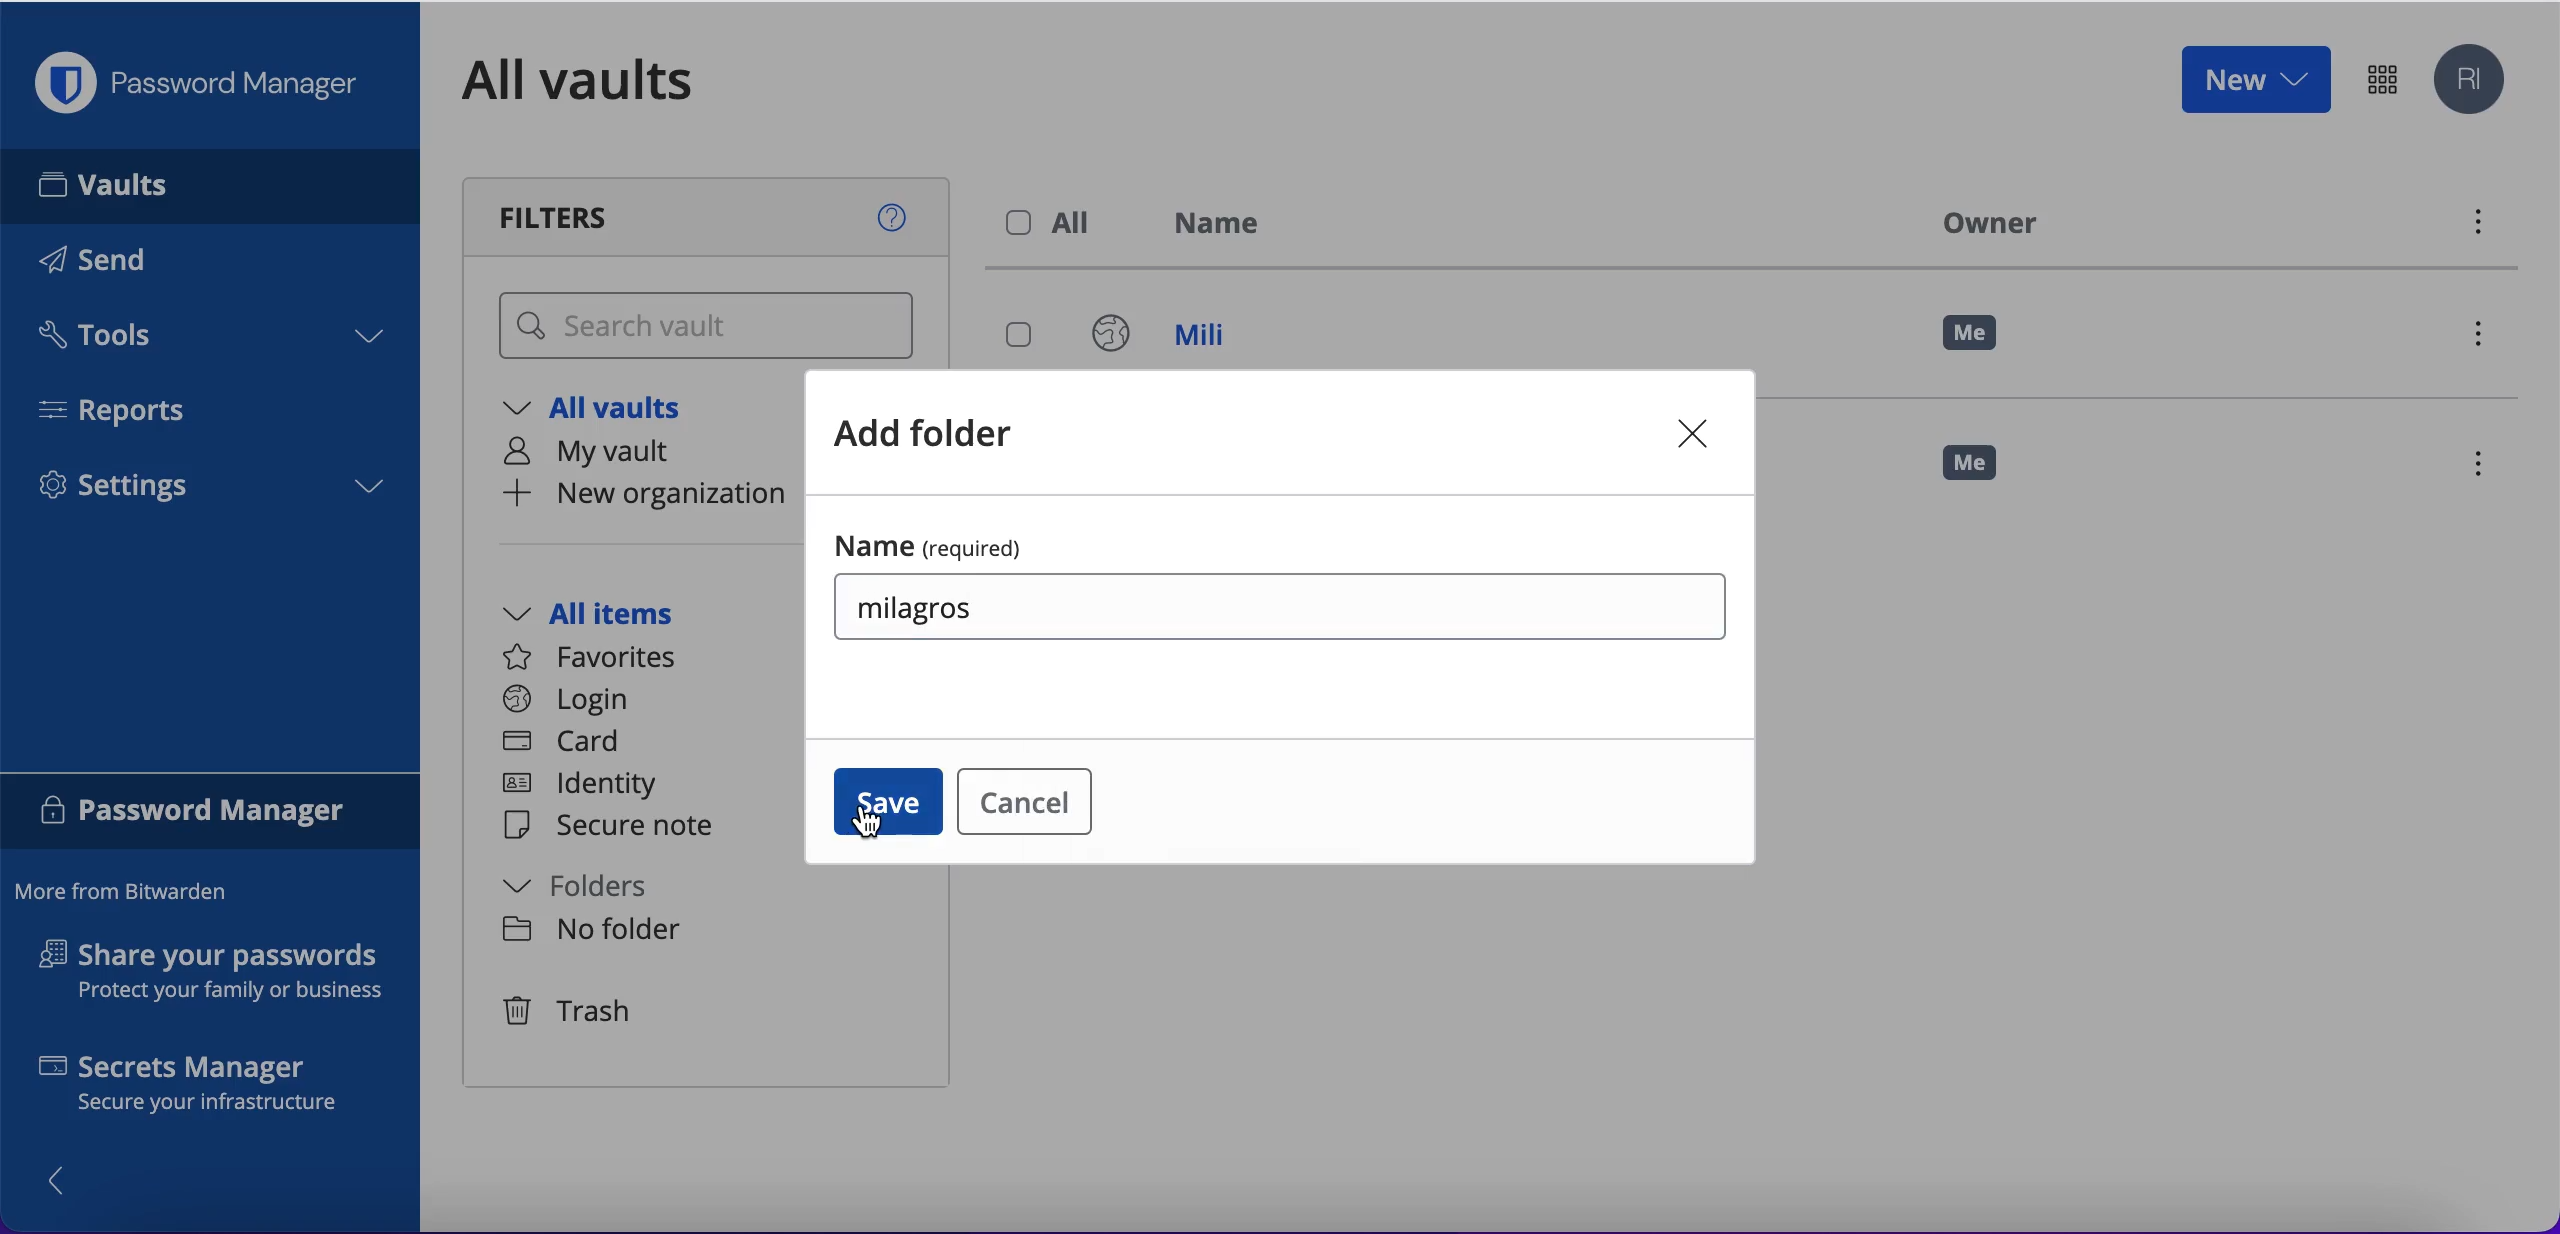  I want to click on me, so click(1985, 472).